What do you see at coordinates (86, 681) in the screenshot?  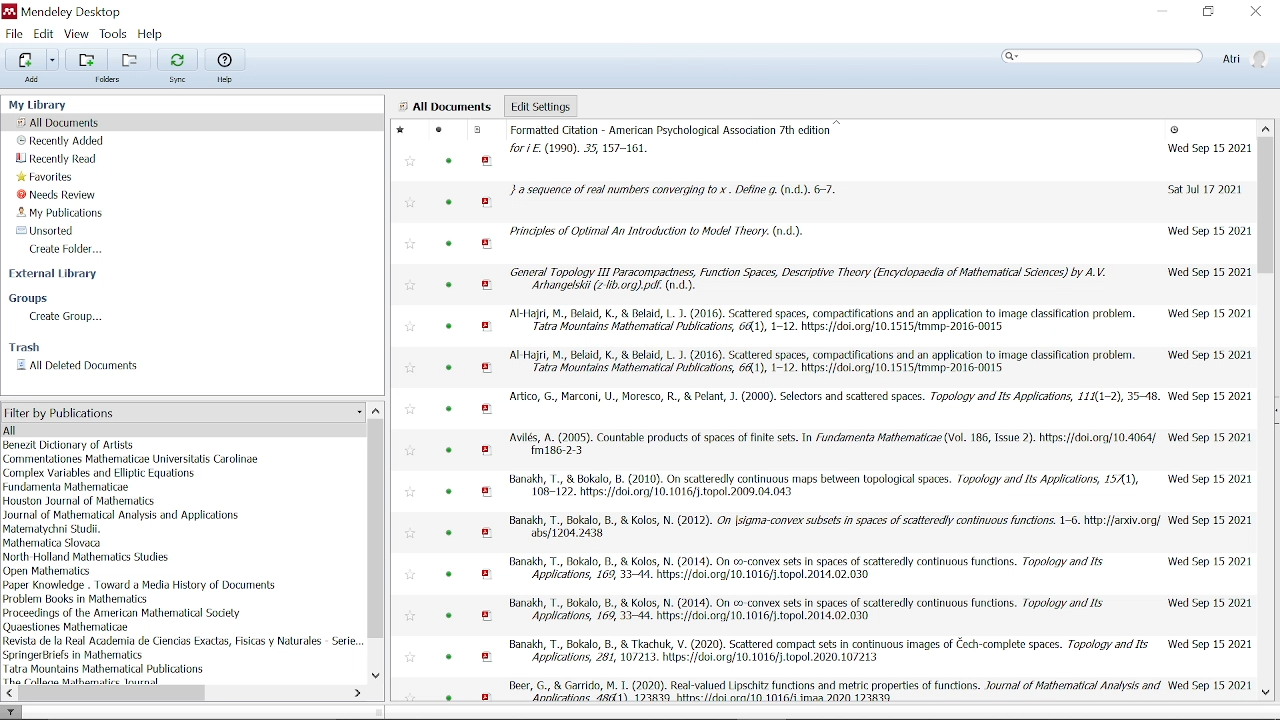 I see `author` at bounding box center [86, 681].